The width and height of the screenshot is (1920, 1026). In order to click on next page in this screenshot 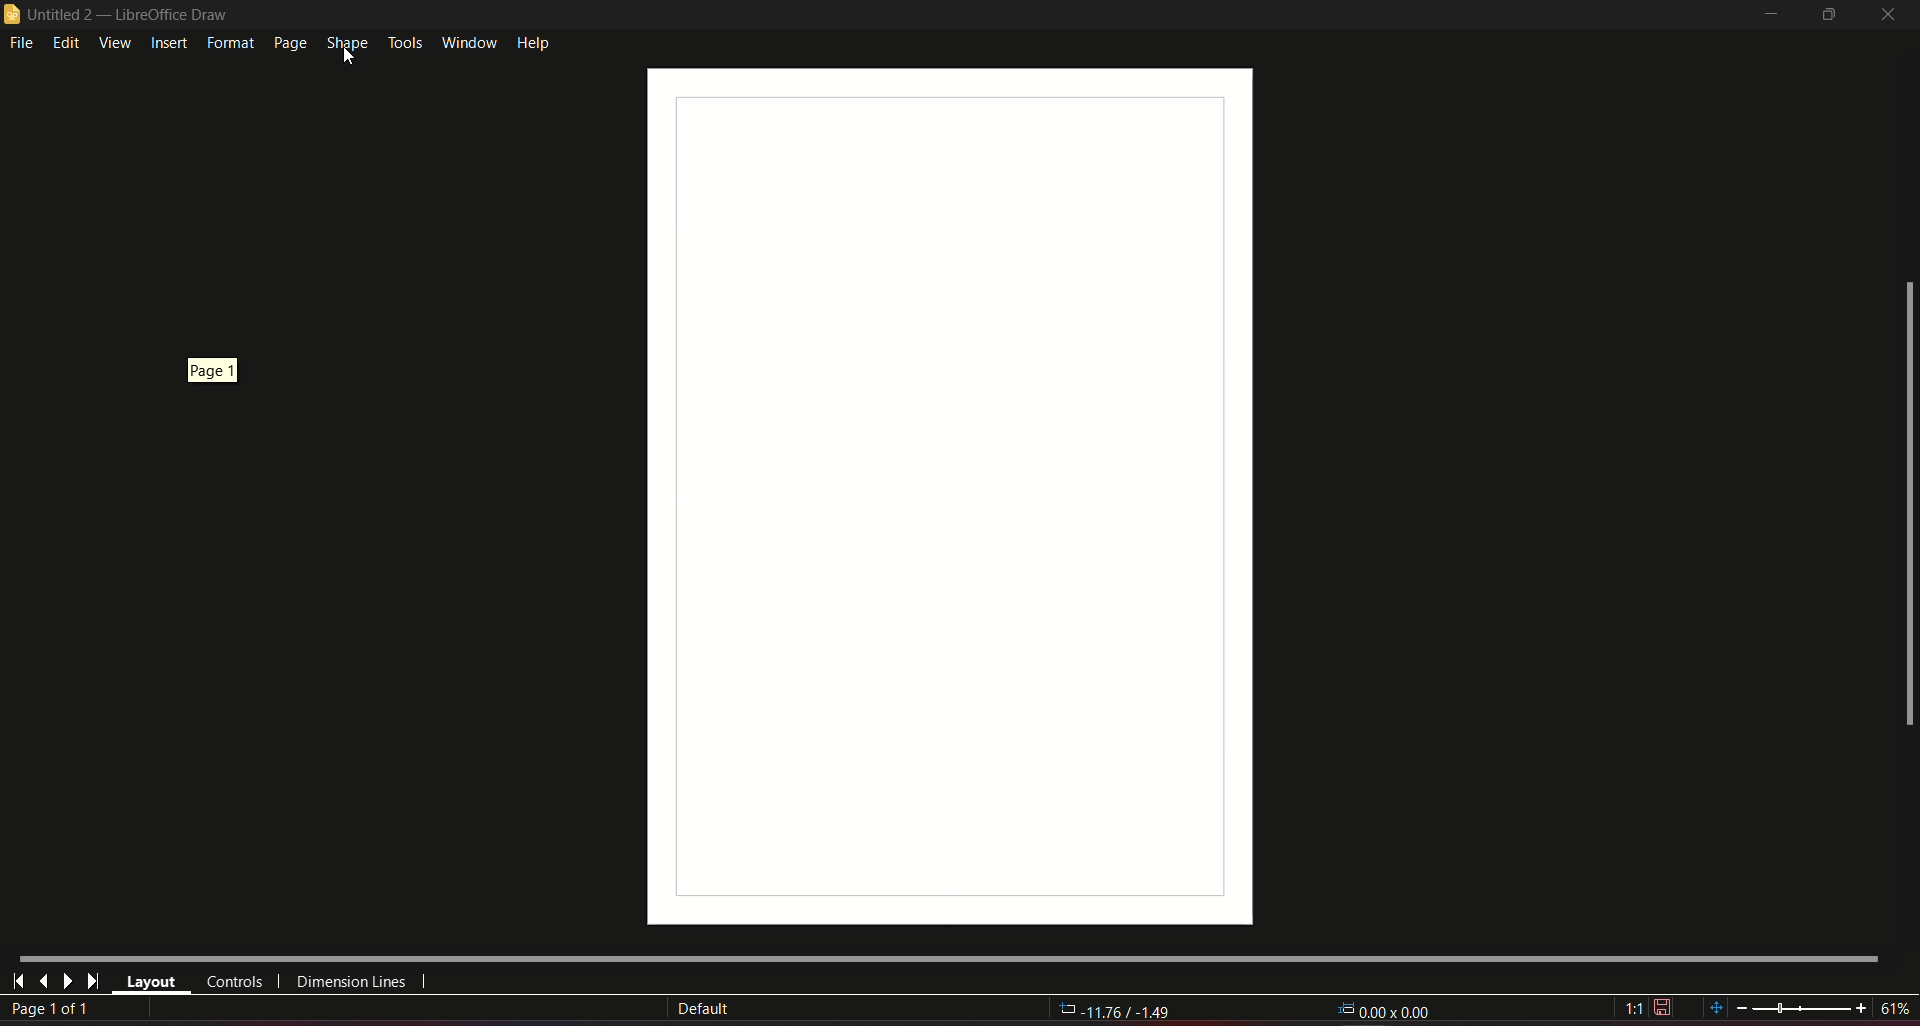, I will do `click(67, 981)`.